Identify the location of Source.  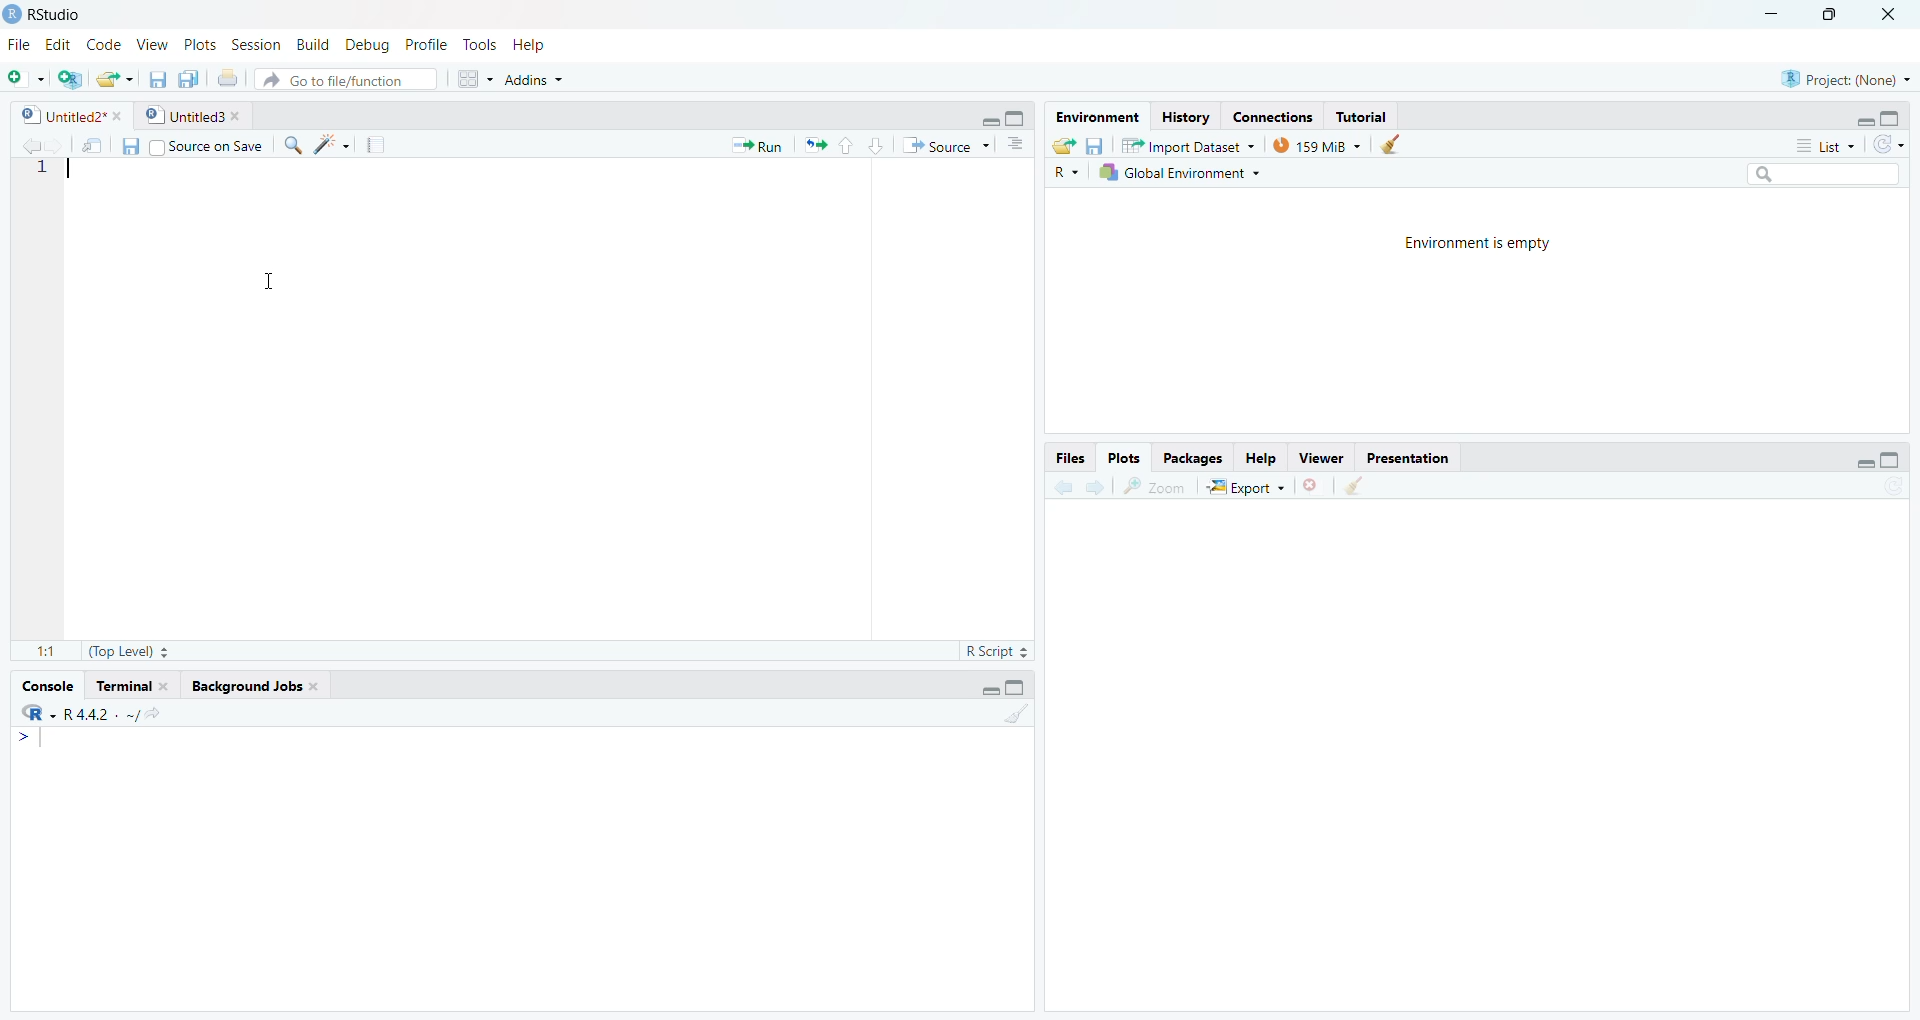
(944, 148).